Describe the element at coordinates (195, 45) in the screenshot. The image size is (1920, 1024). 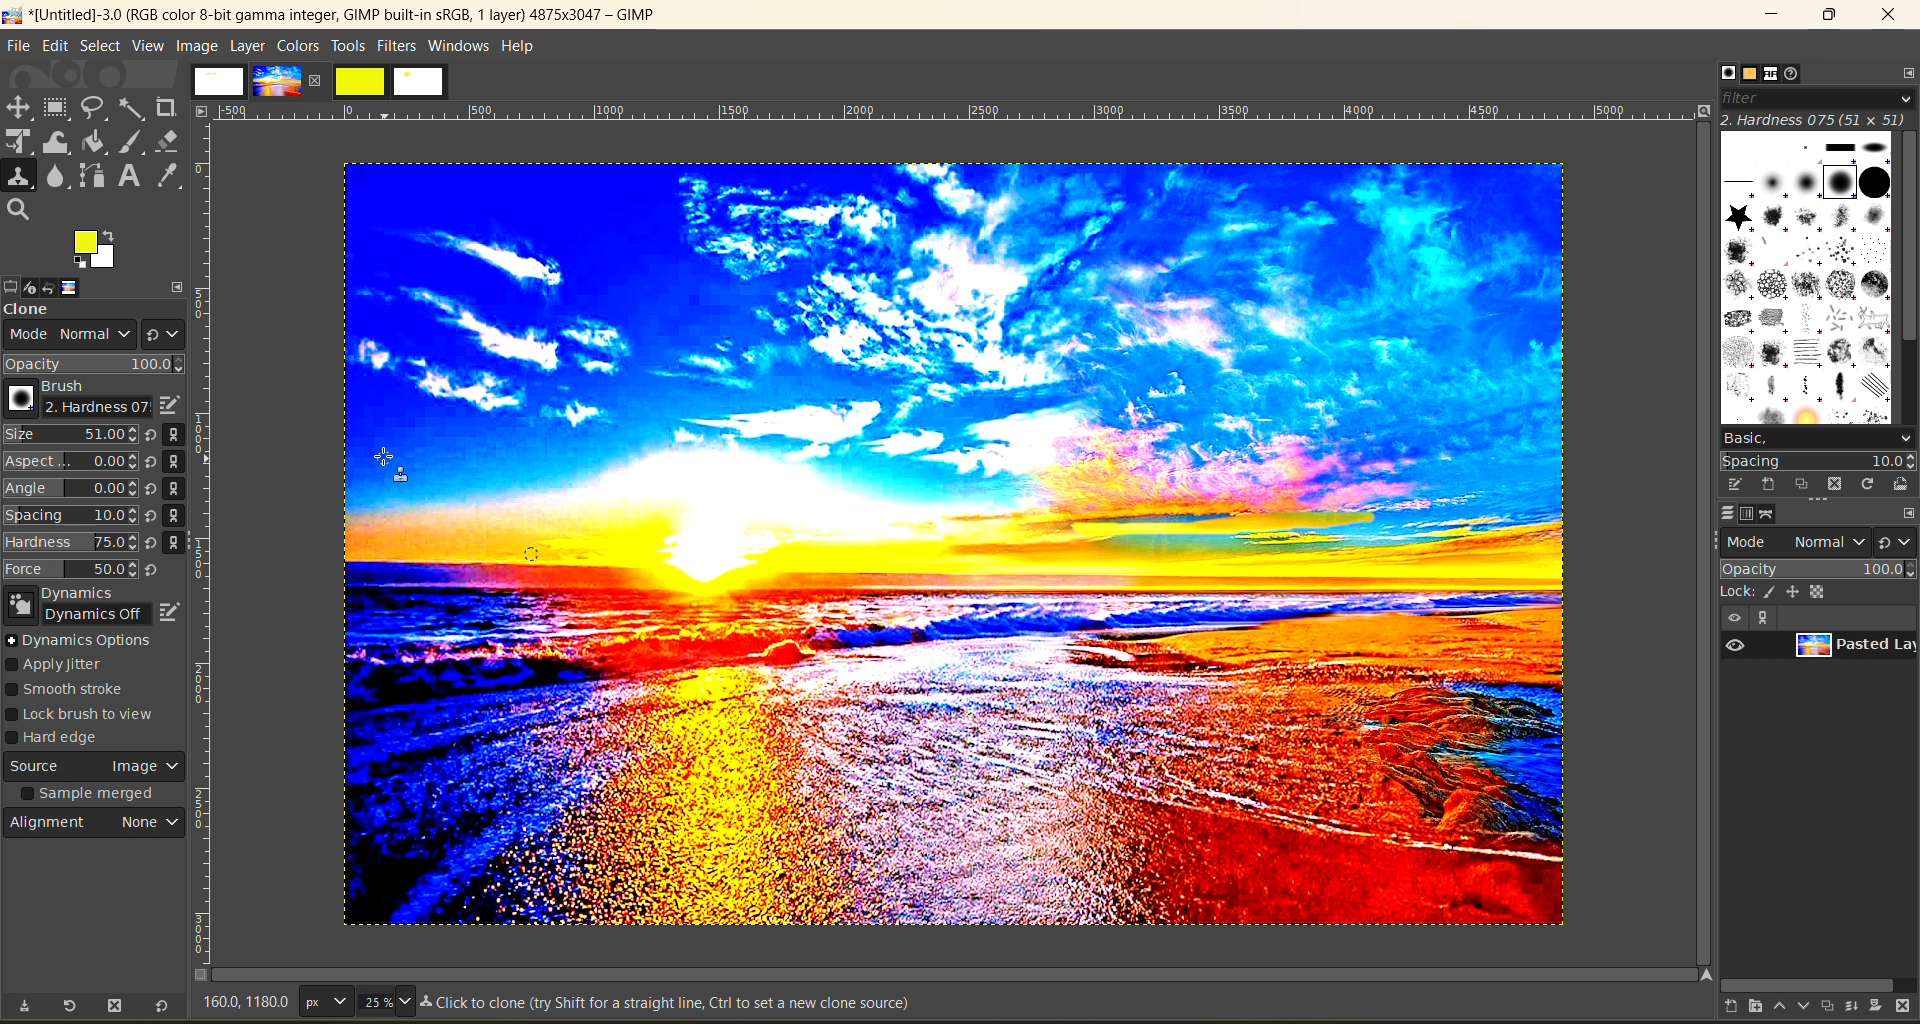
I see `image` at that location.